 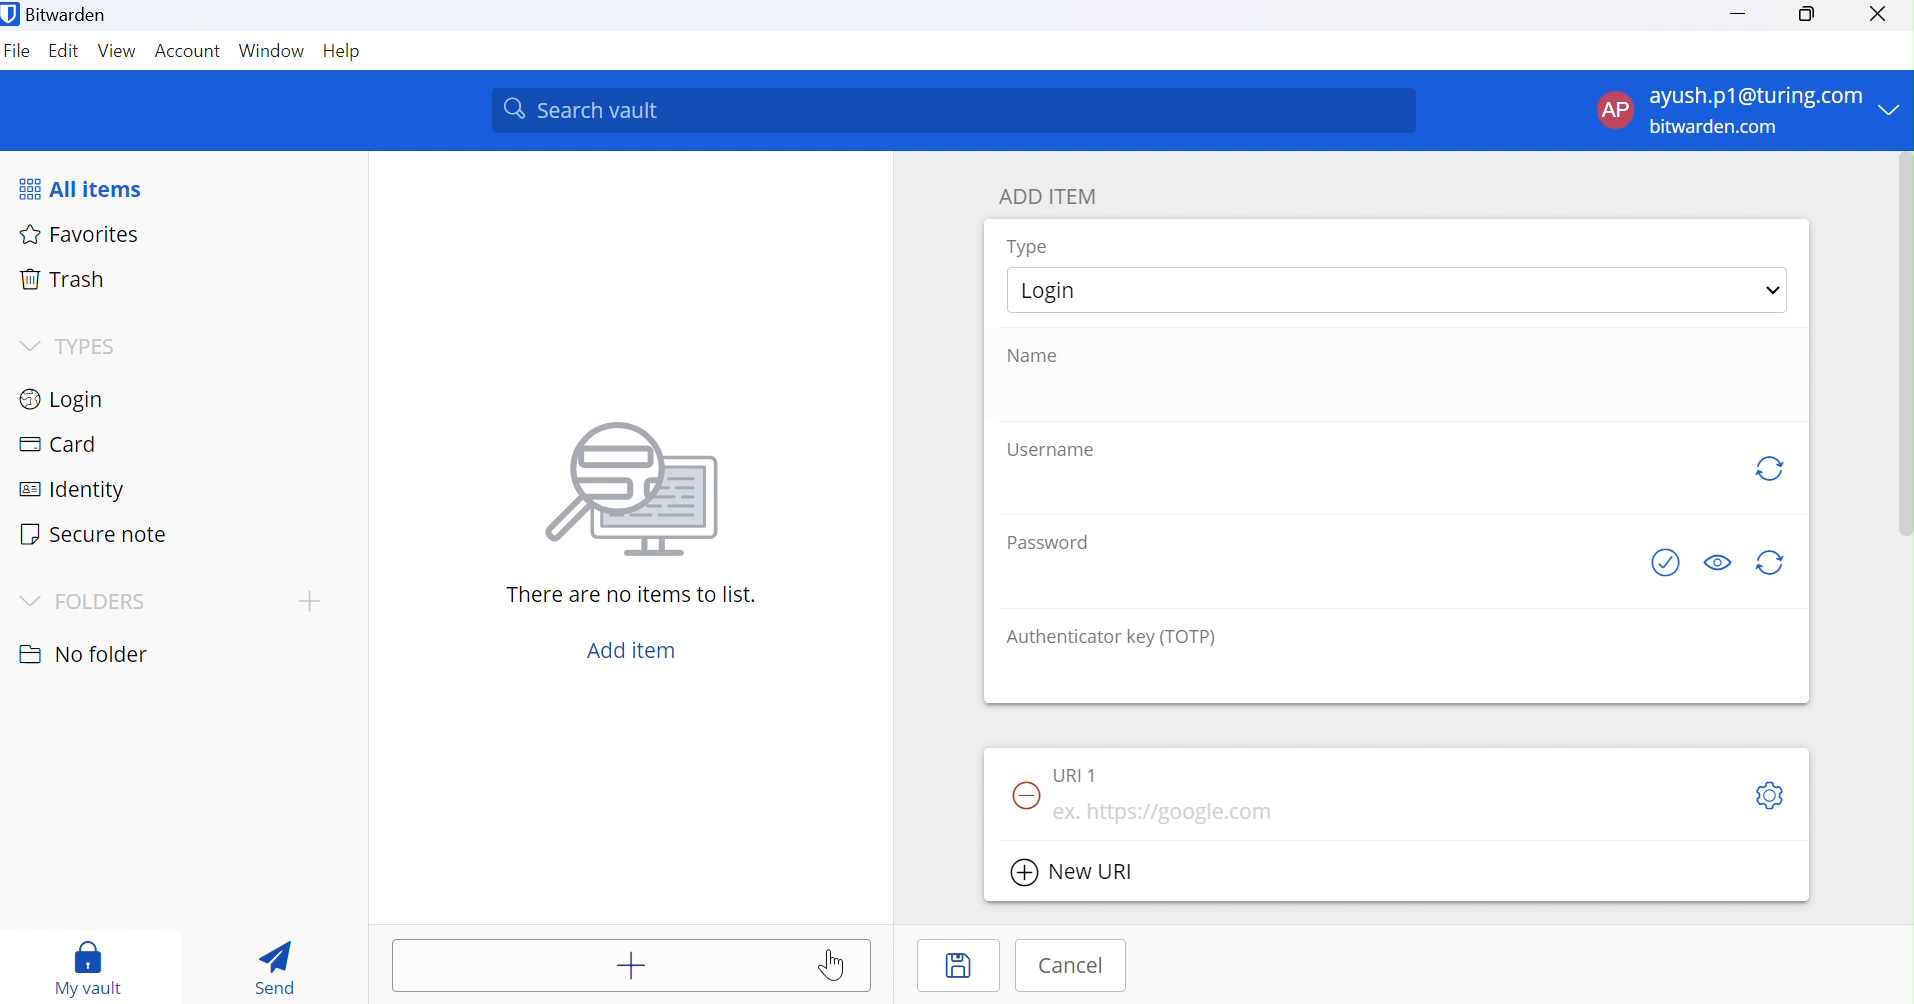 I want to click on All items, so click(x=94, y=186).